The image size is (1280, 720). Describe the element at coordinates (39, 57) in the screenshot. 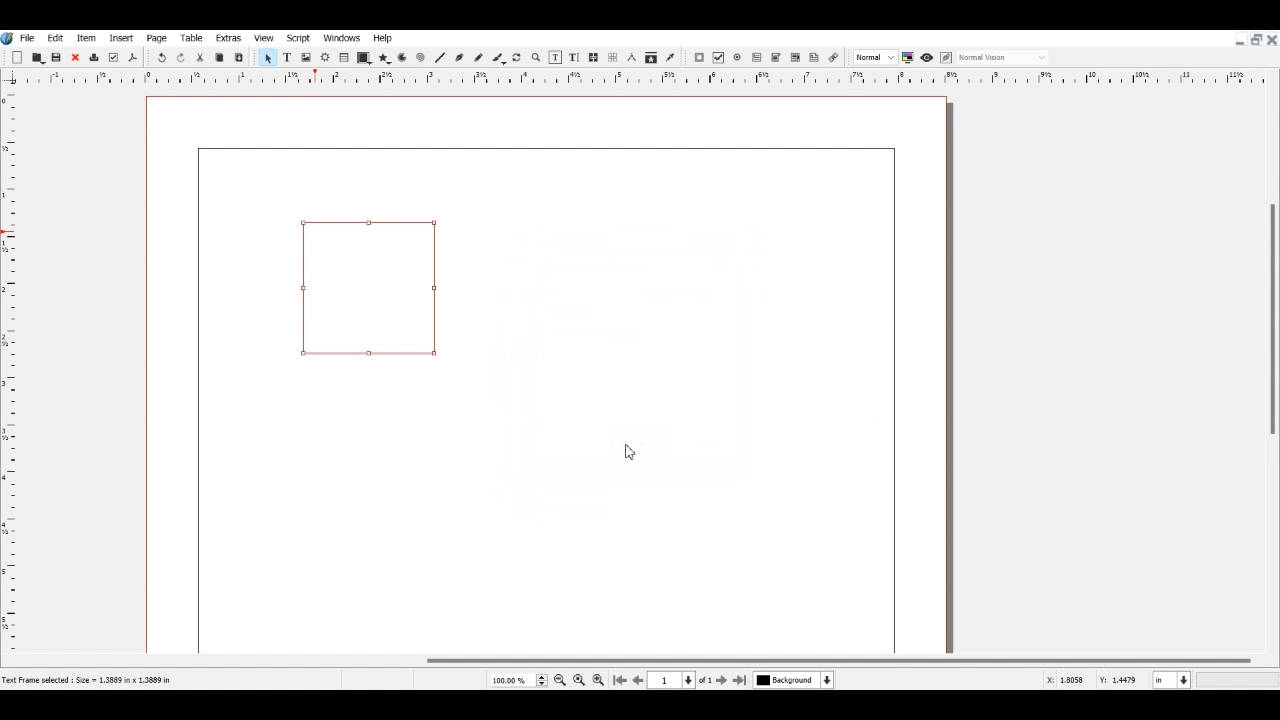

I see `Open` at that location.